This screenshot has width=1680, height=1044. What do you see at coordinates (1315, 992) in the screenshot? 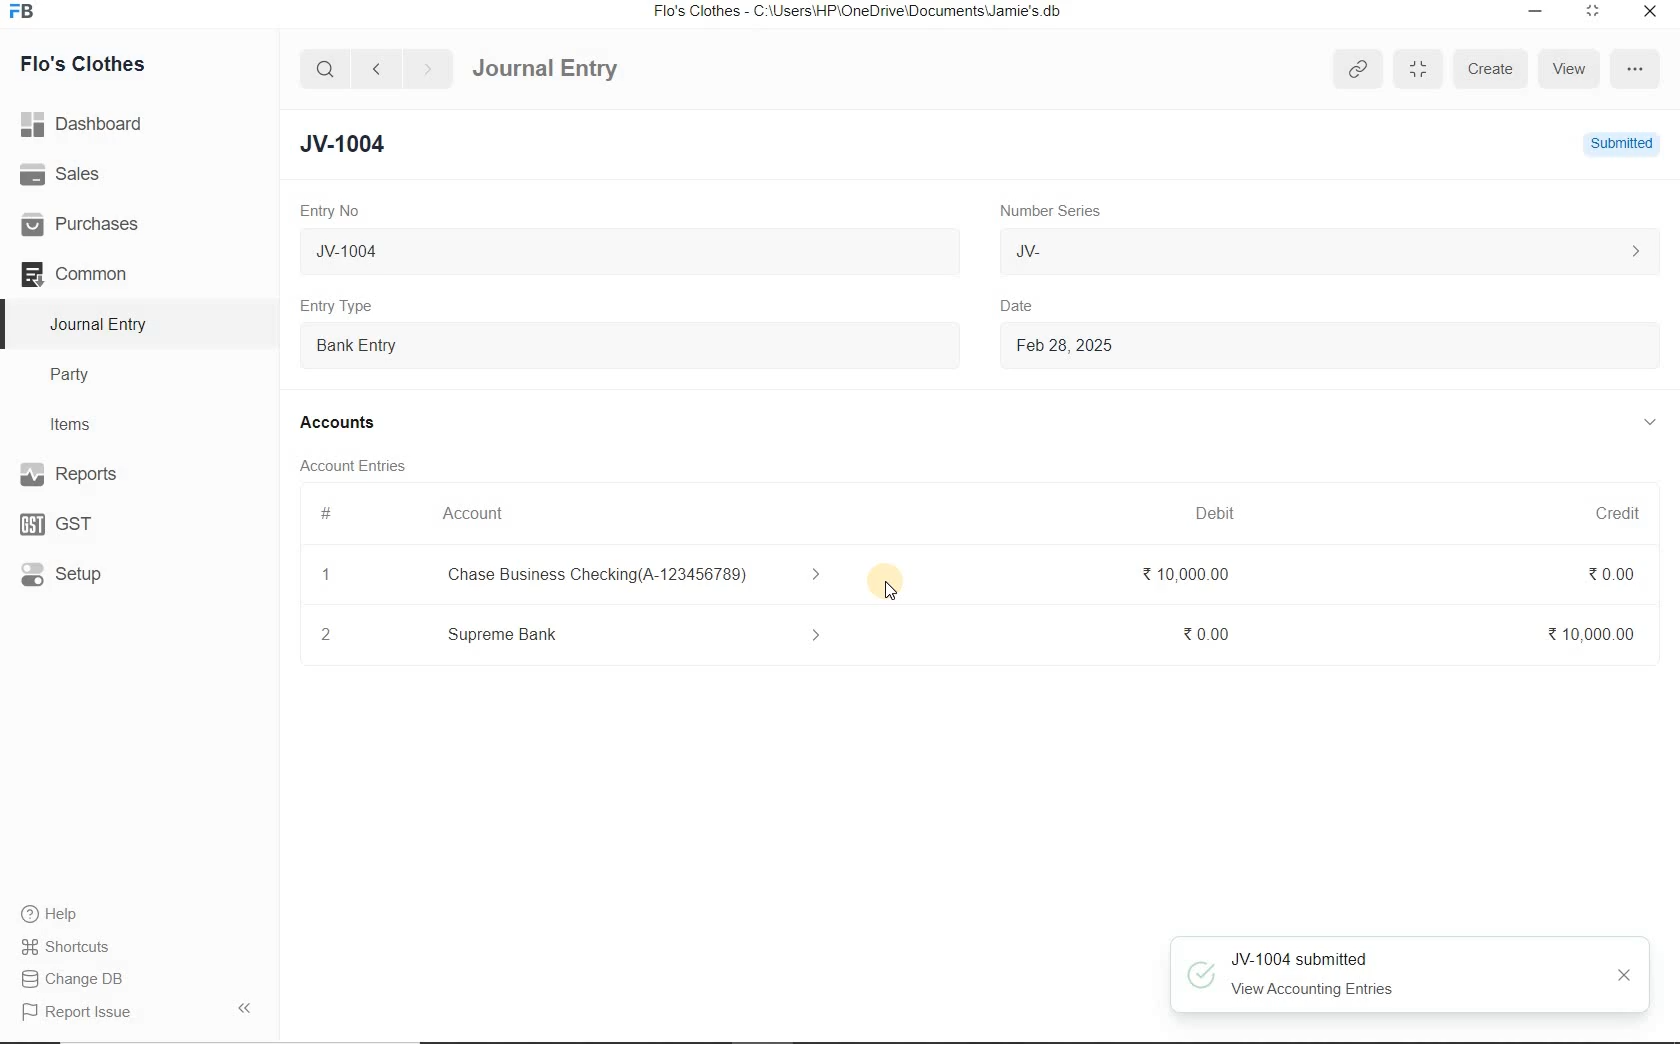
I see `View Accounting Entries` at bounding box center [1315, 992].